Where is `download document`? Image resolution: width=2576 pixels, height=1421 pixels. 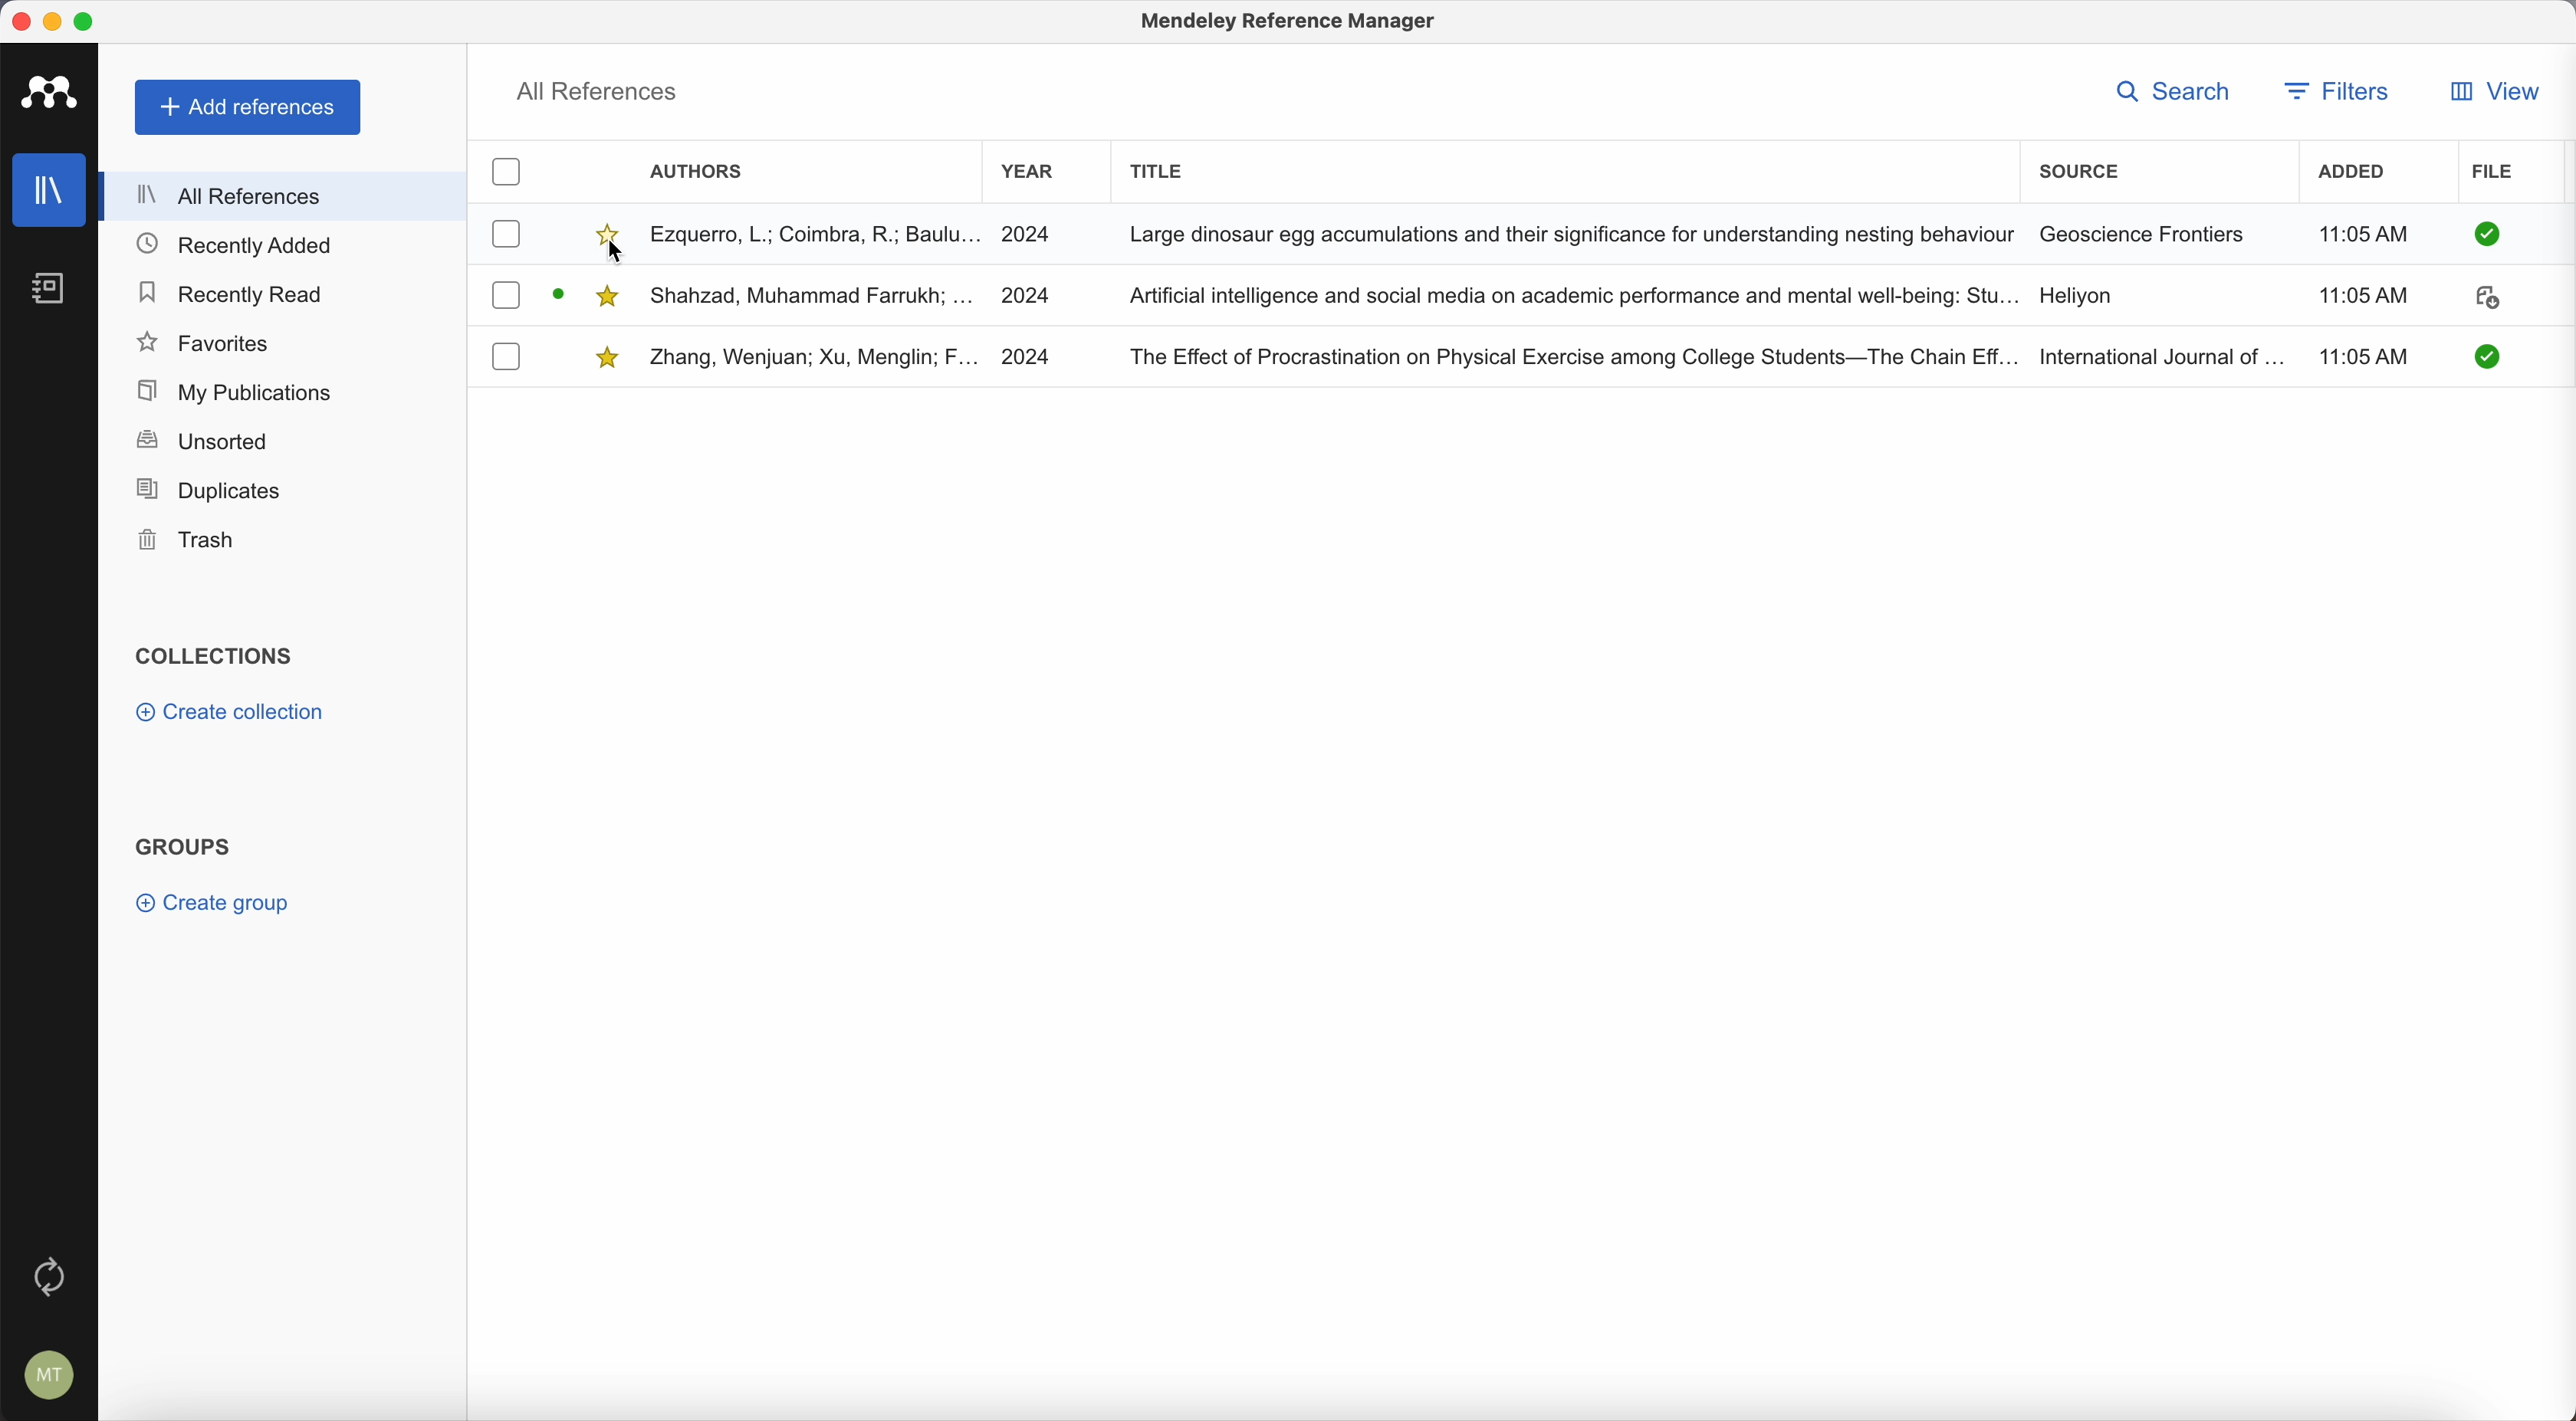
download document is located at coordinates (562, 290).